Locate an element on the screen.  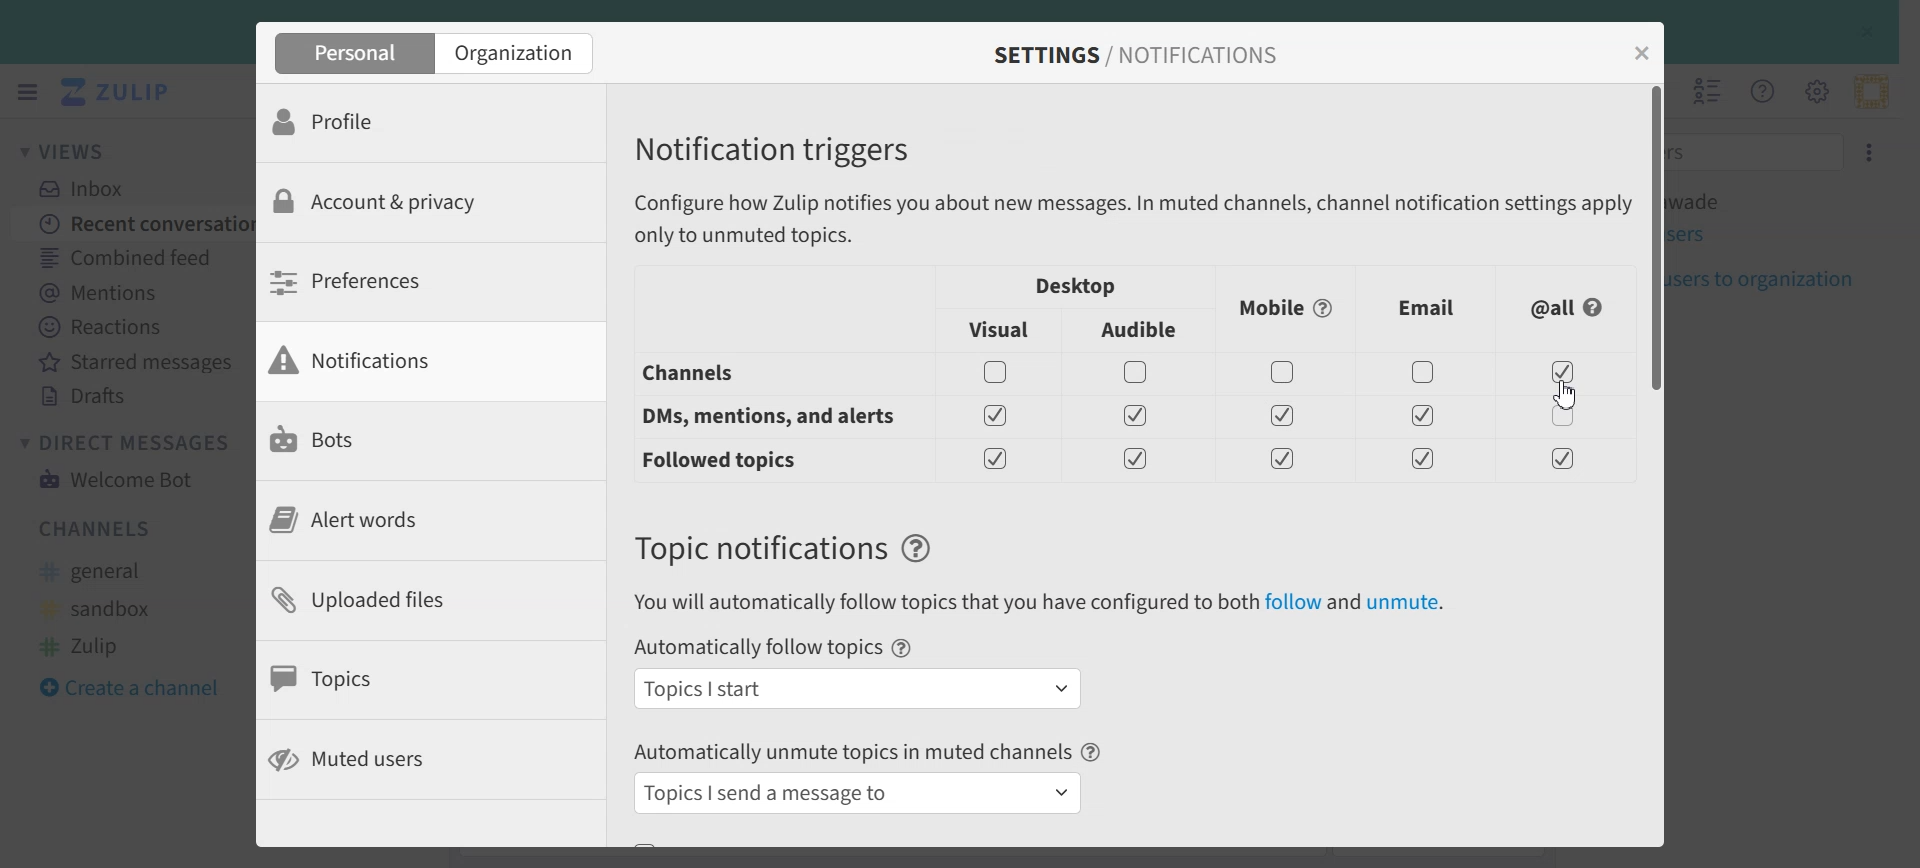
Automatically unmute topics in muted channels is located at coordinates (852, 750).